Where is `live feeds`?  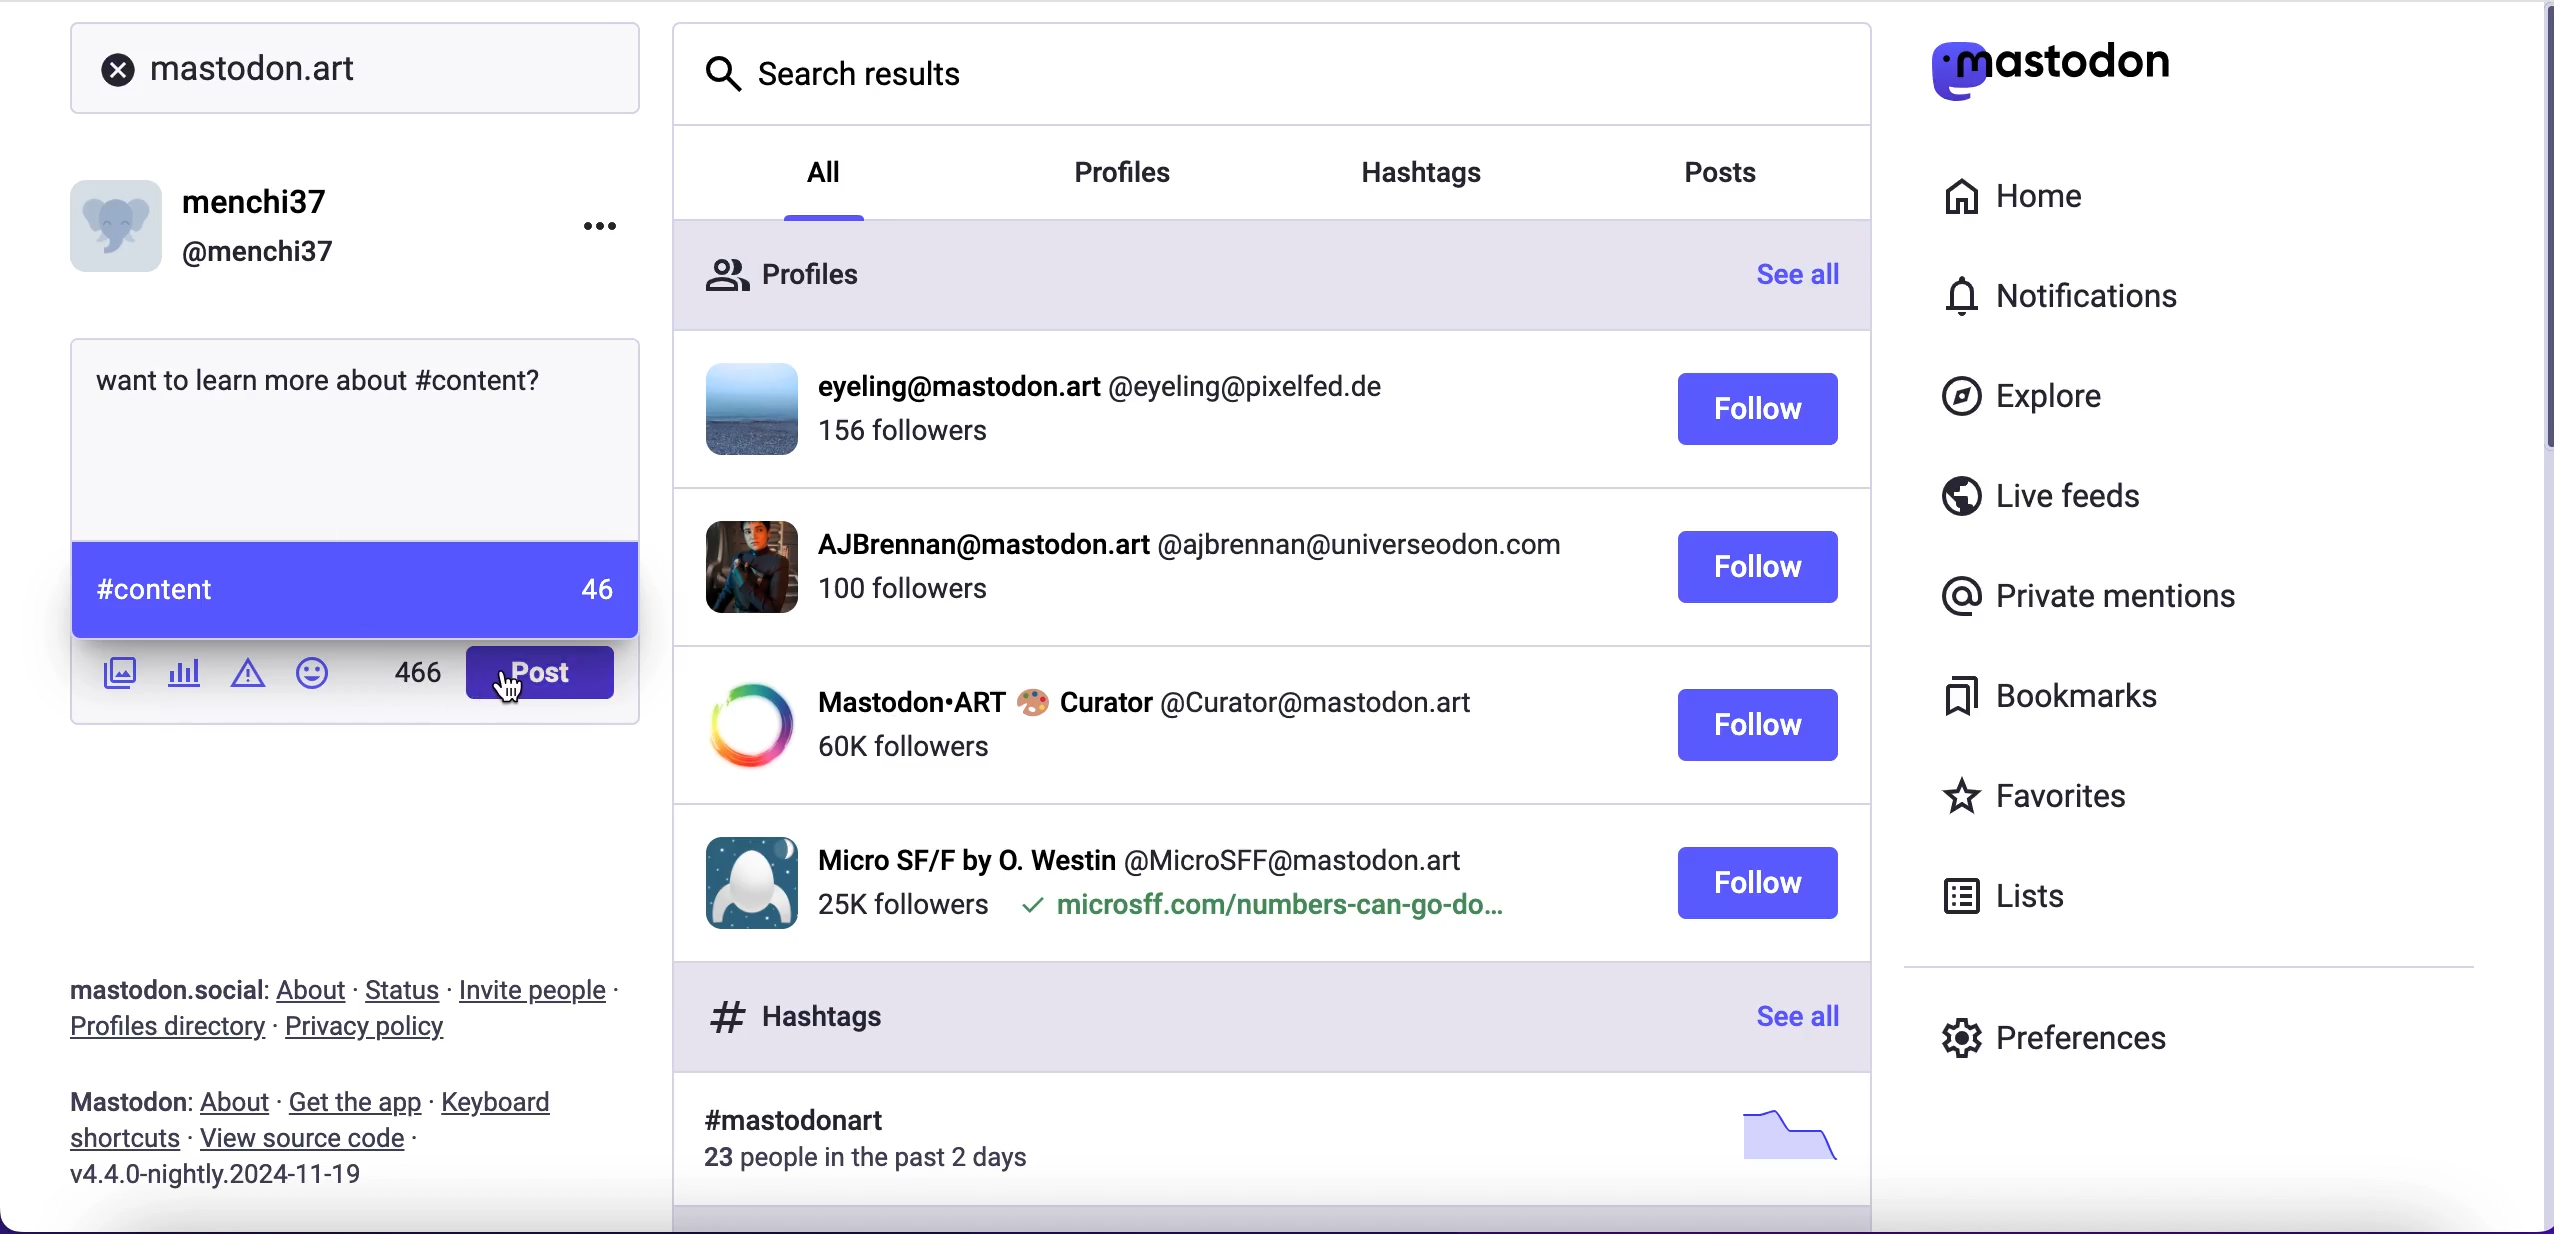 live feeds is located at coordinates (2112, 497).